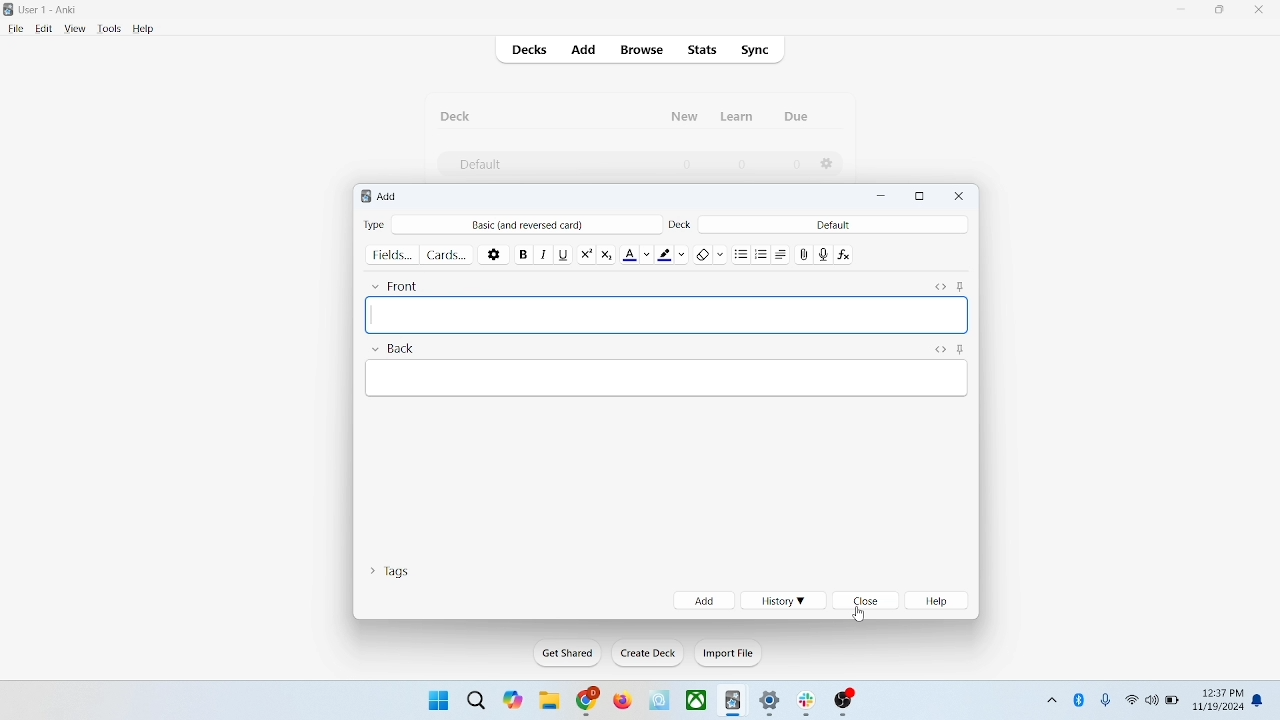 Image resolution: width=1280 pixels, height=720 pixels. What do you see at coordinates (495, 253) in the screenshot?
I see `options` at bounding box center [495, 253].